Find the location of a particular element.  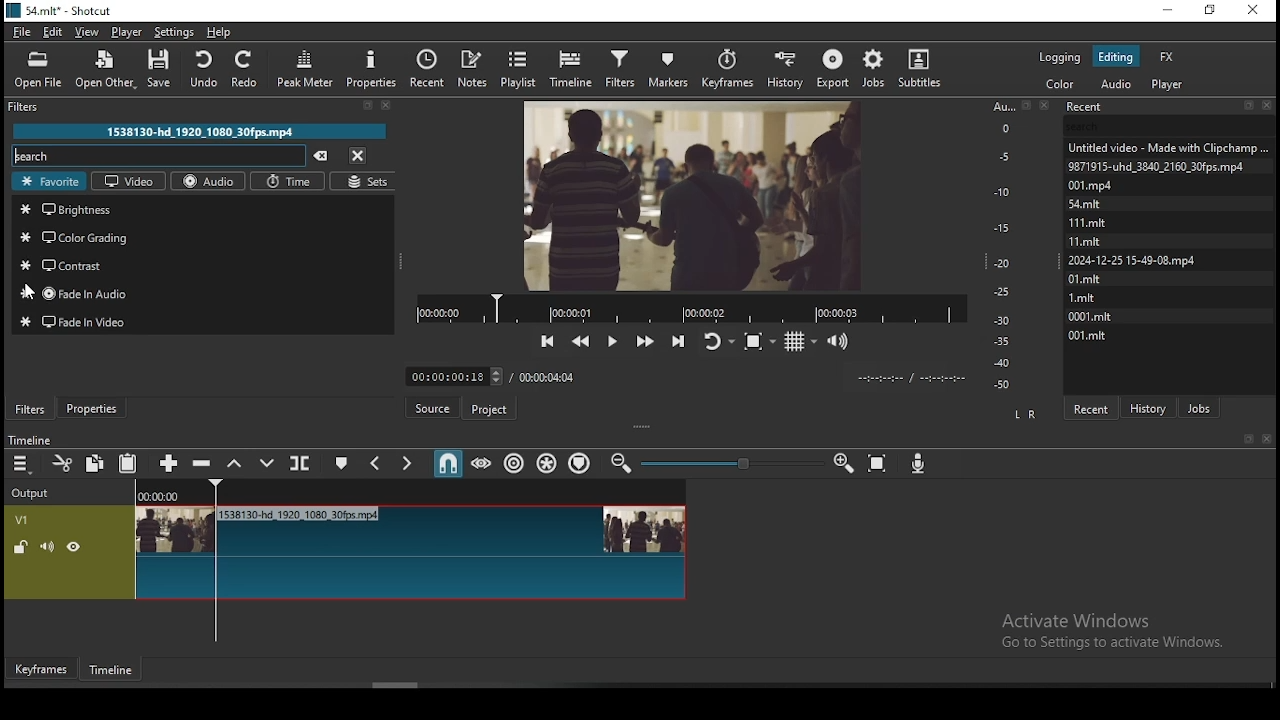

filter is located at coordinates (207, 107).